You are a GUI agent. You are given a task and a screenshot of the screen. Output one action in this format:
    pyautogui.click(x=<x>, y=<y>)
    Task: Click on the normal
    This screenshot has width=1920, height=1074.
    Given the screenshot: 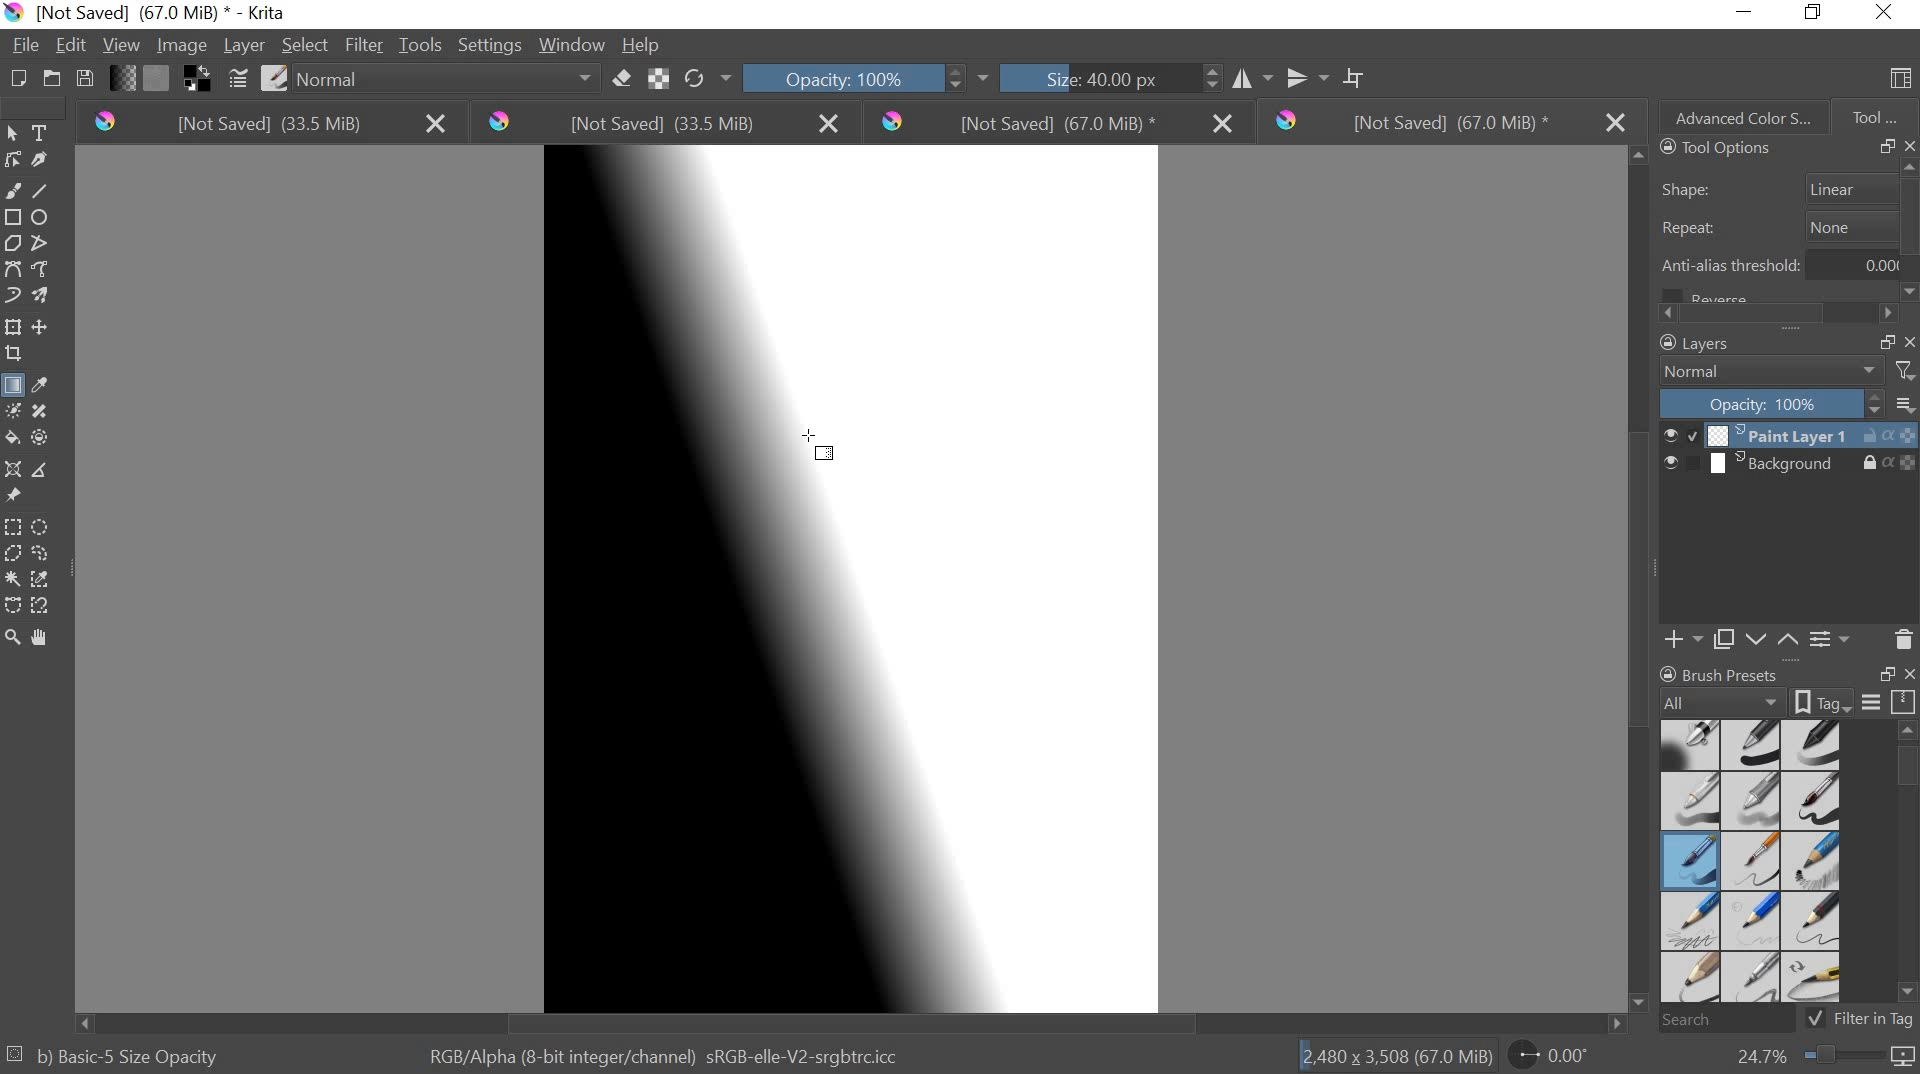 What is the action you would take?
    pyautogui.click(x=446, y=81)
    